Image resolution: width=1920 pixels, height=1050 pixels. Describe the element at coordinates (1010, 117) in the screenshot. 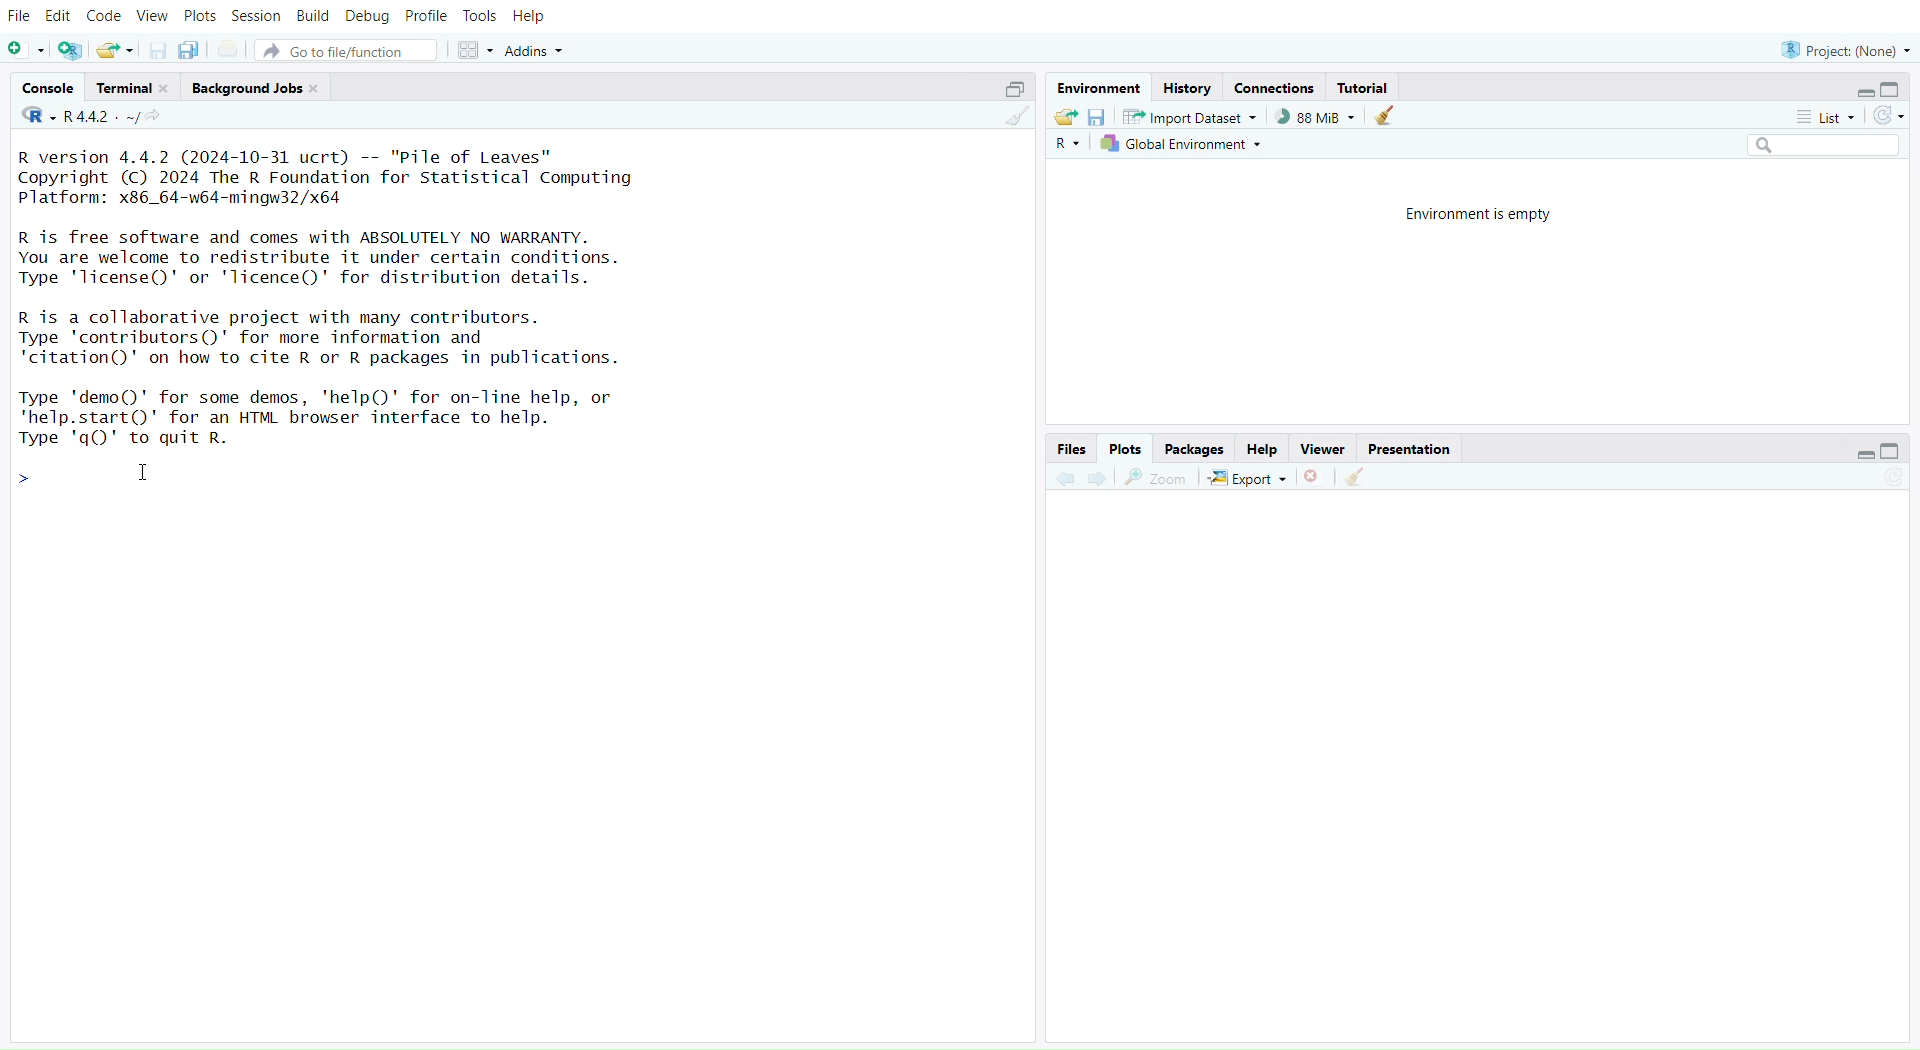

I see `clear console` at that location.